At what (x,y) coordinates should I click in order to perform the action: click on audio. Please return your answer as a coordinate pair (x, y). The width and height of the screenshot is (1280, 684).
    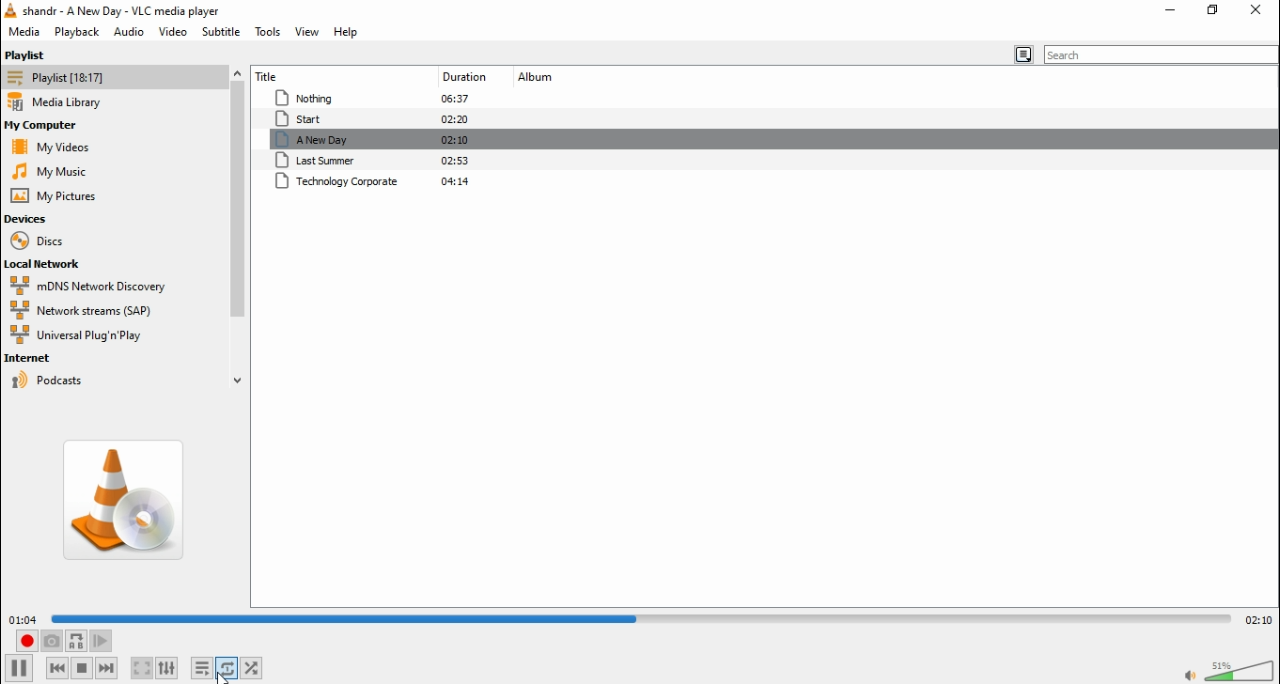
    Looking at the image, I should click on (128, 32).